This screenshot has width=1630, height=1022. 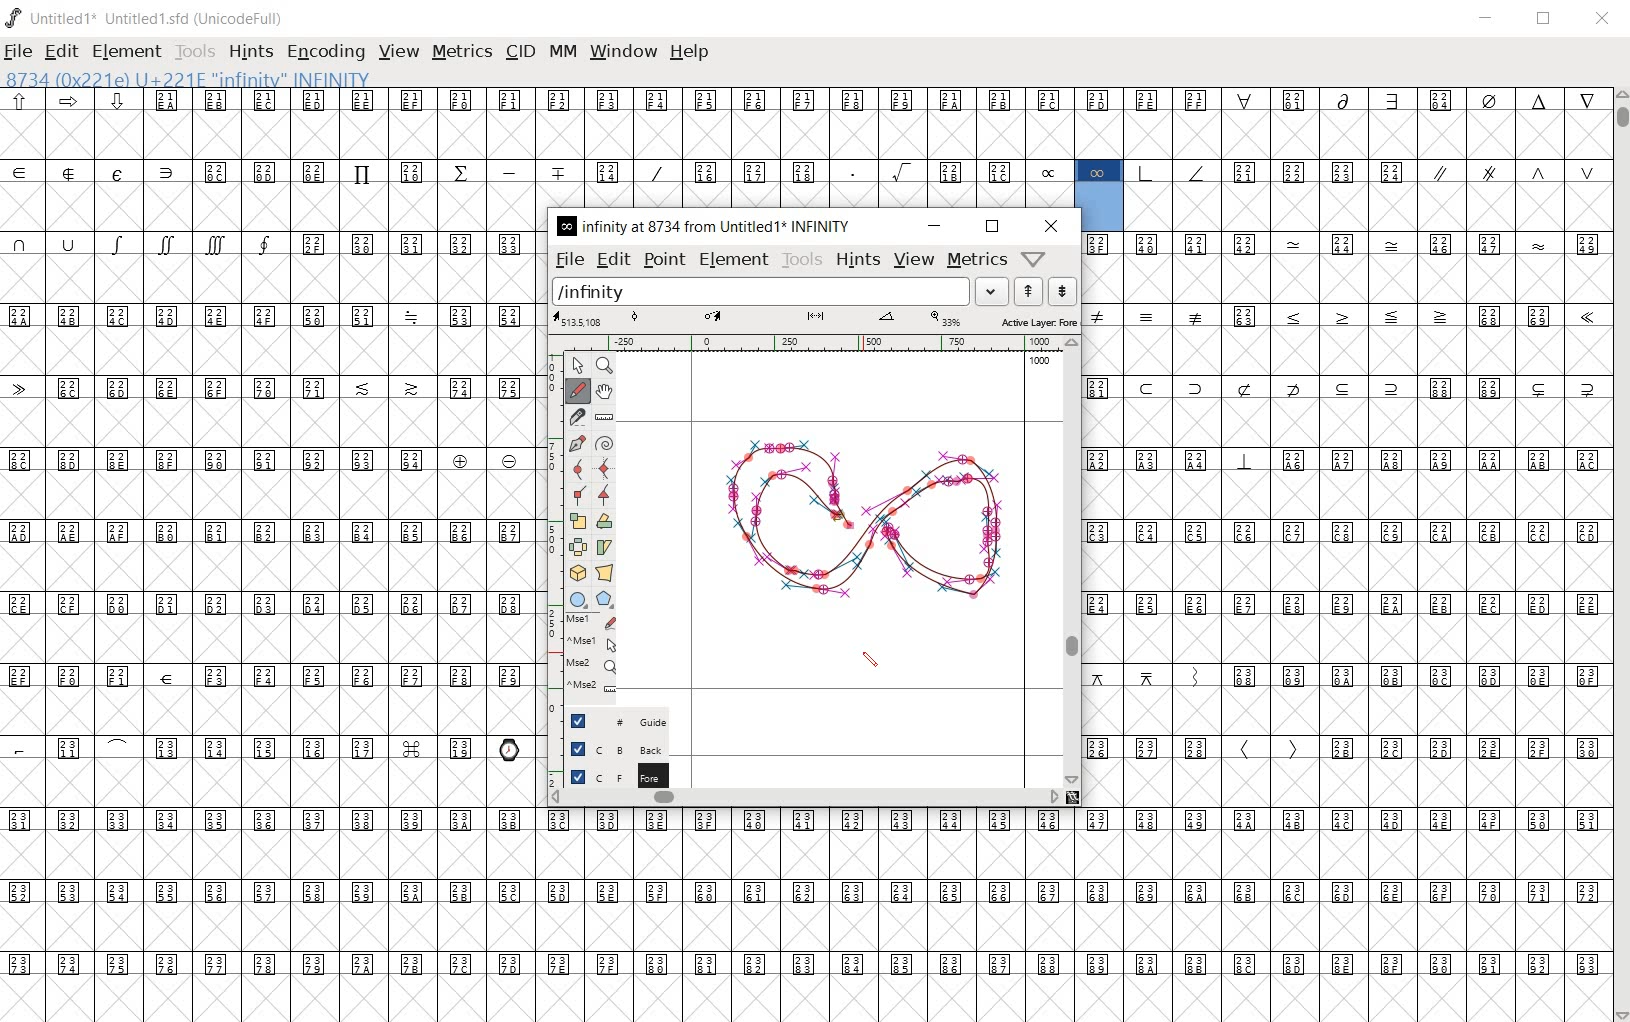 What do you see at coordinates (603, 521) in the screenshot?
I see `Rotate the selection` at bounding box center [603, 521].